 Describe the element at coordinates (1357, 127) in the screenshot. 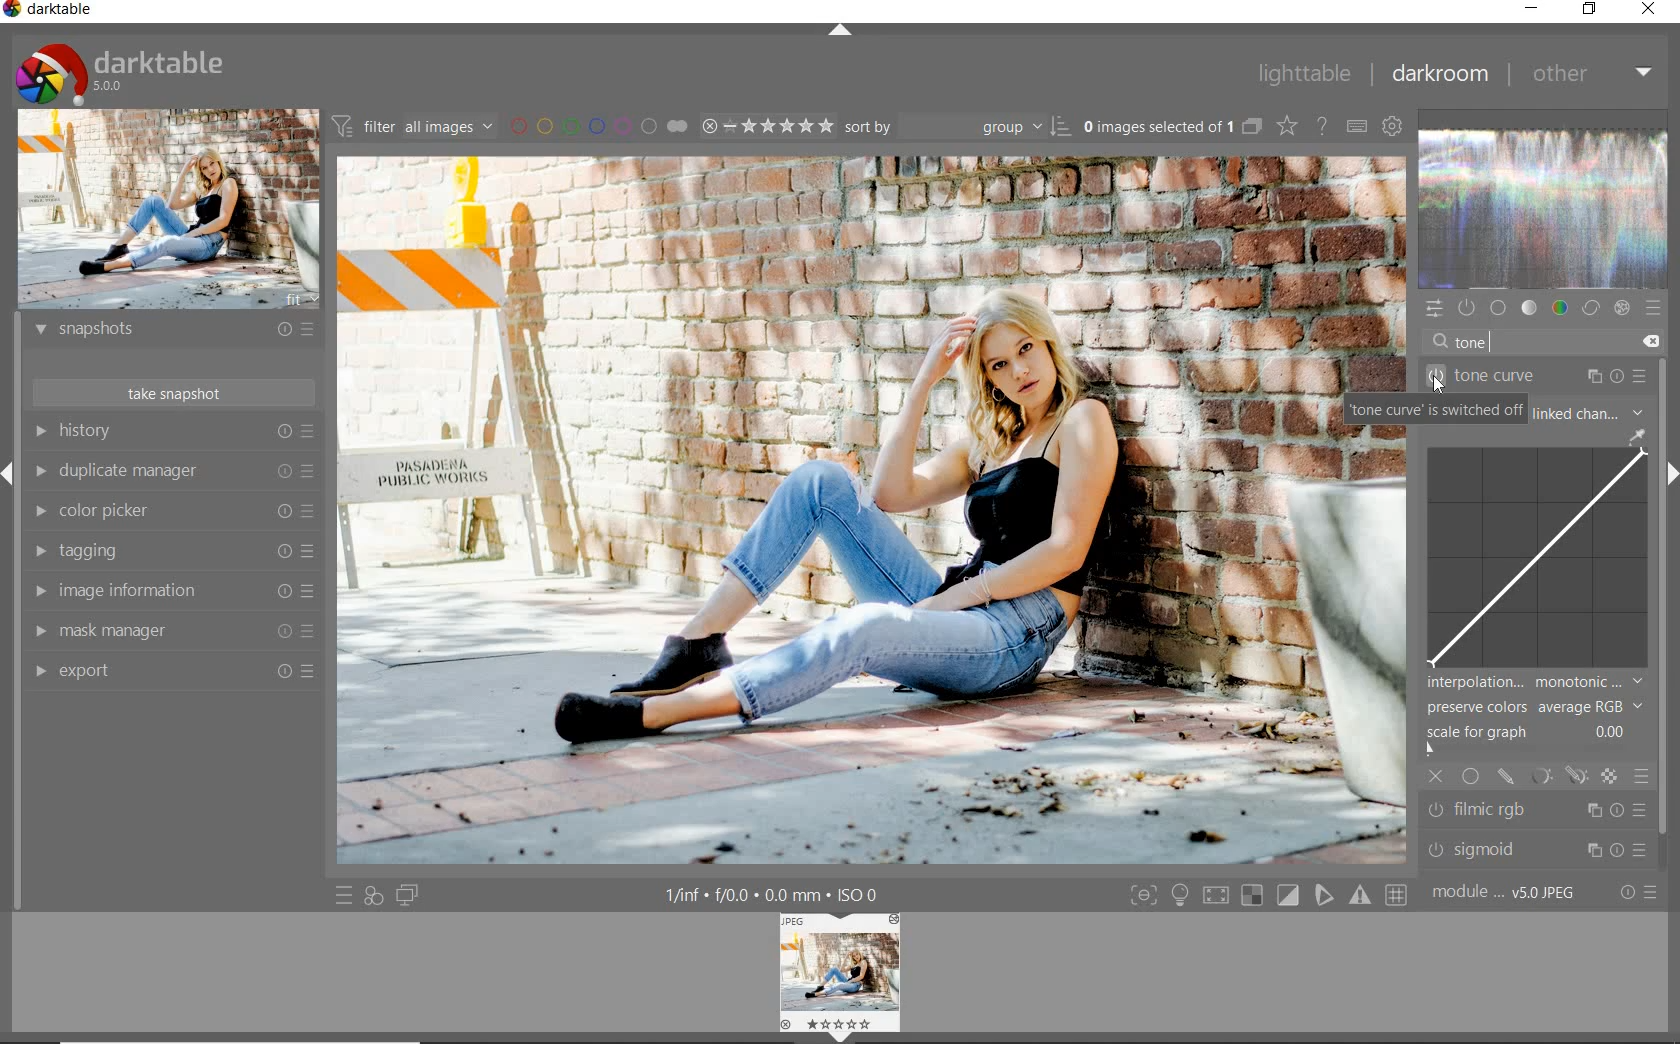

I see `set keyboard shortcuts` at that location.